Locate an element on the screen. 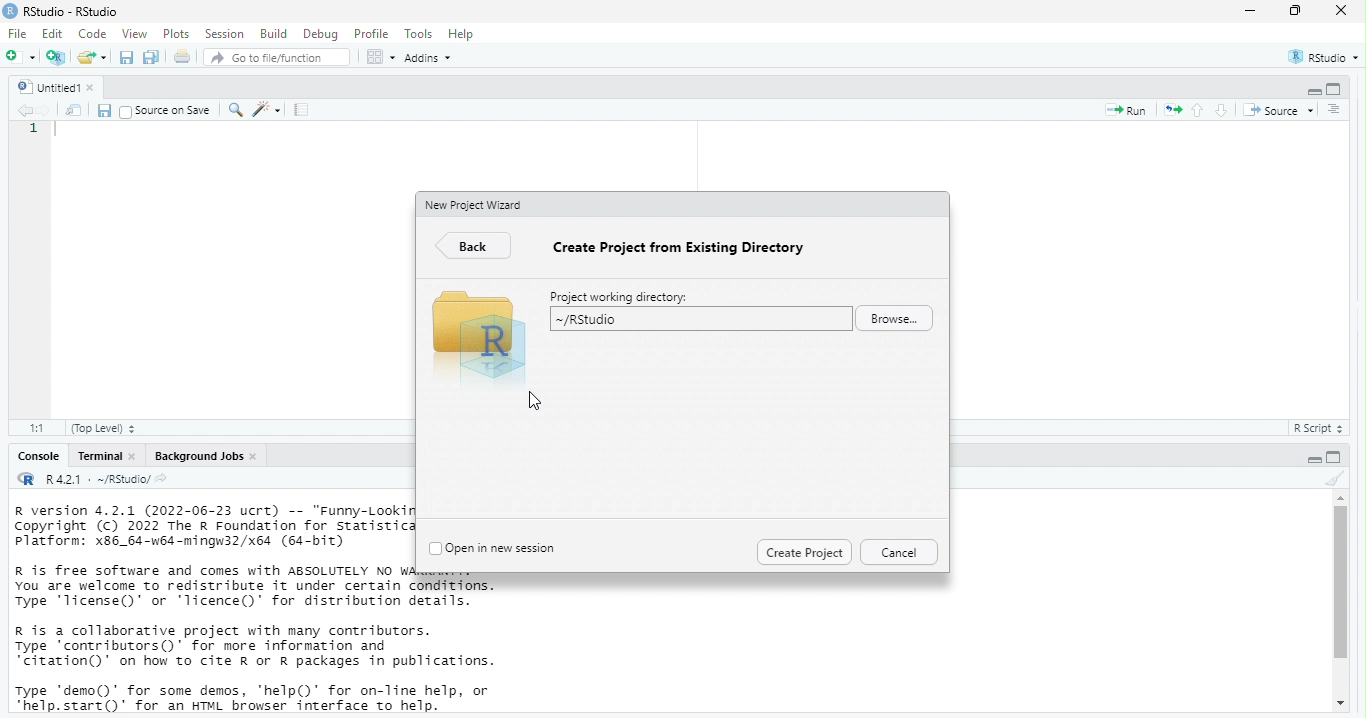  Create Project from Existing Directory is located at coordinates (687, 247).